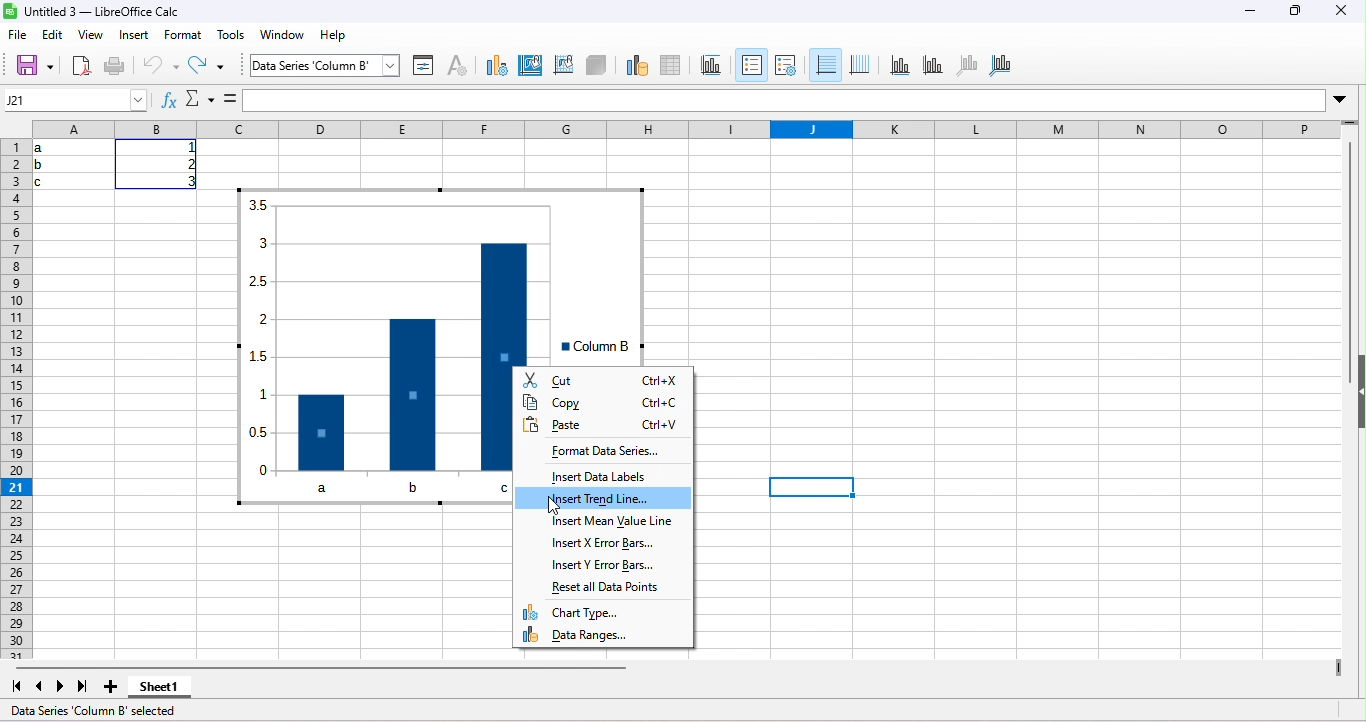  Describe the element at coordinates (137, 713) in the screenshot. I see `data series column b selected` at that location.